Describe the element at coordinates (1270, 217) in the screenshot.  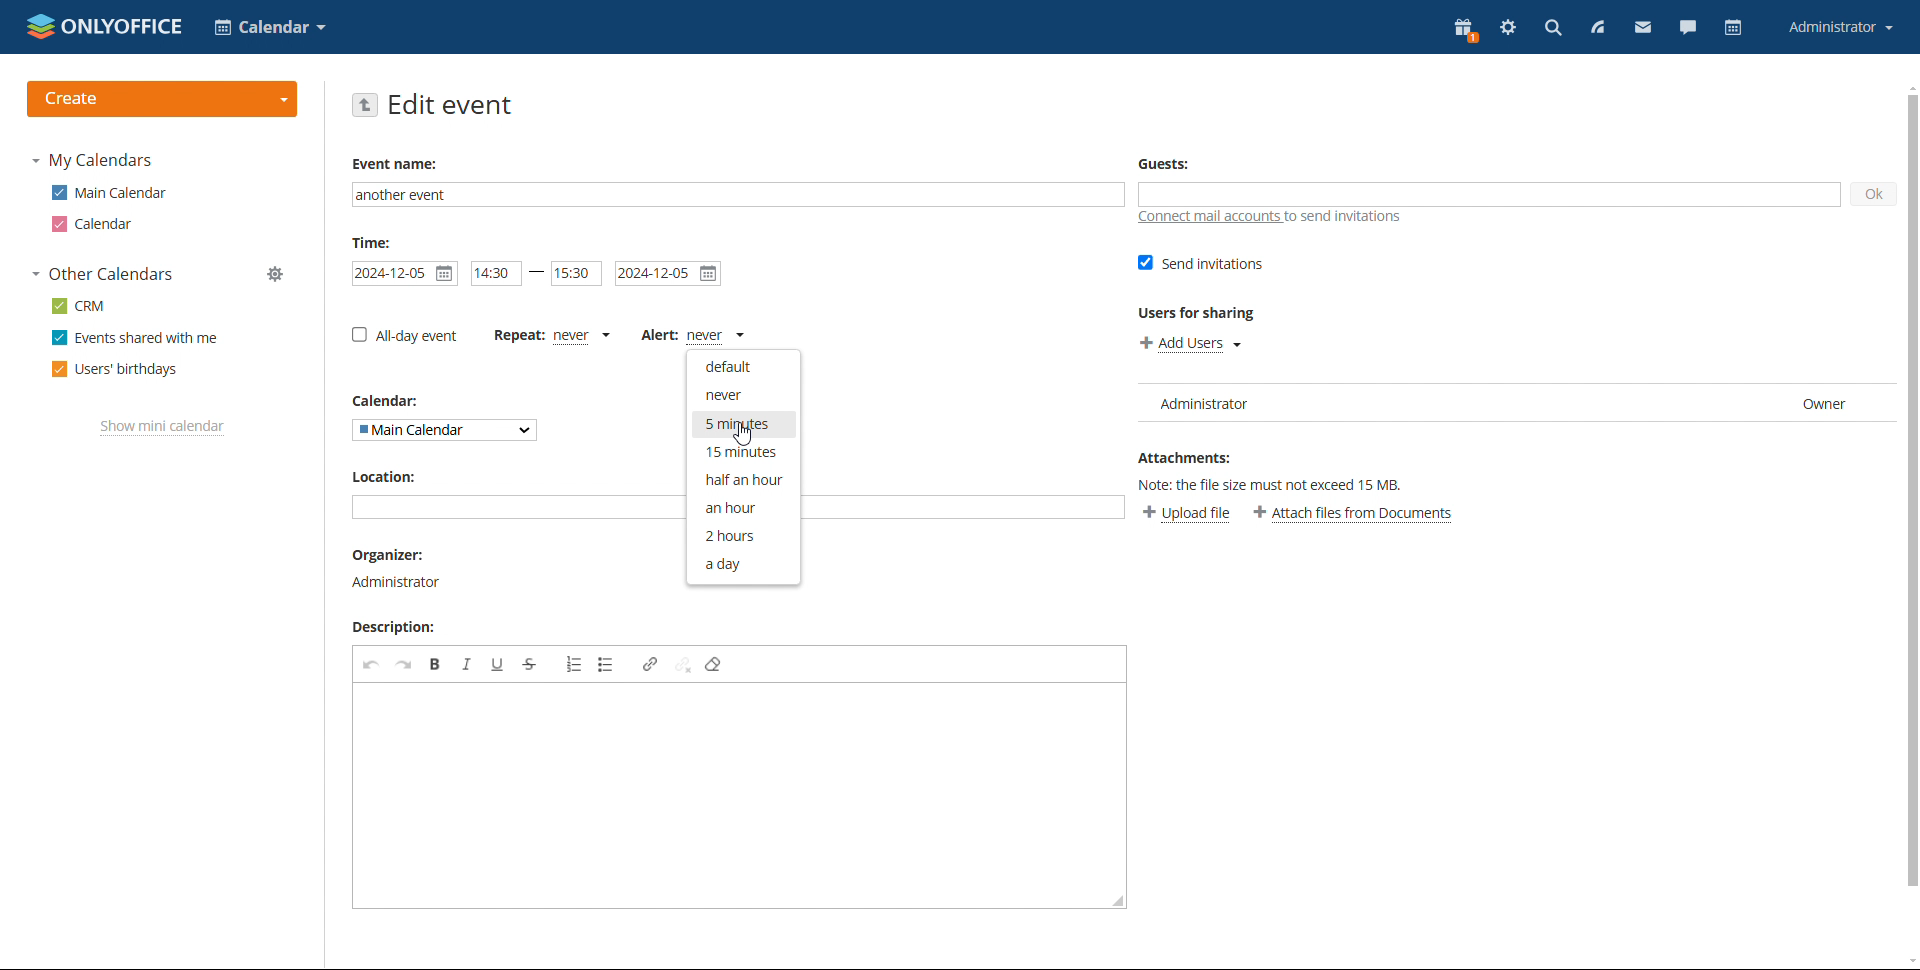
I see `connect mail accounts to send inviattion` at that location.